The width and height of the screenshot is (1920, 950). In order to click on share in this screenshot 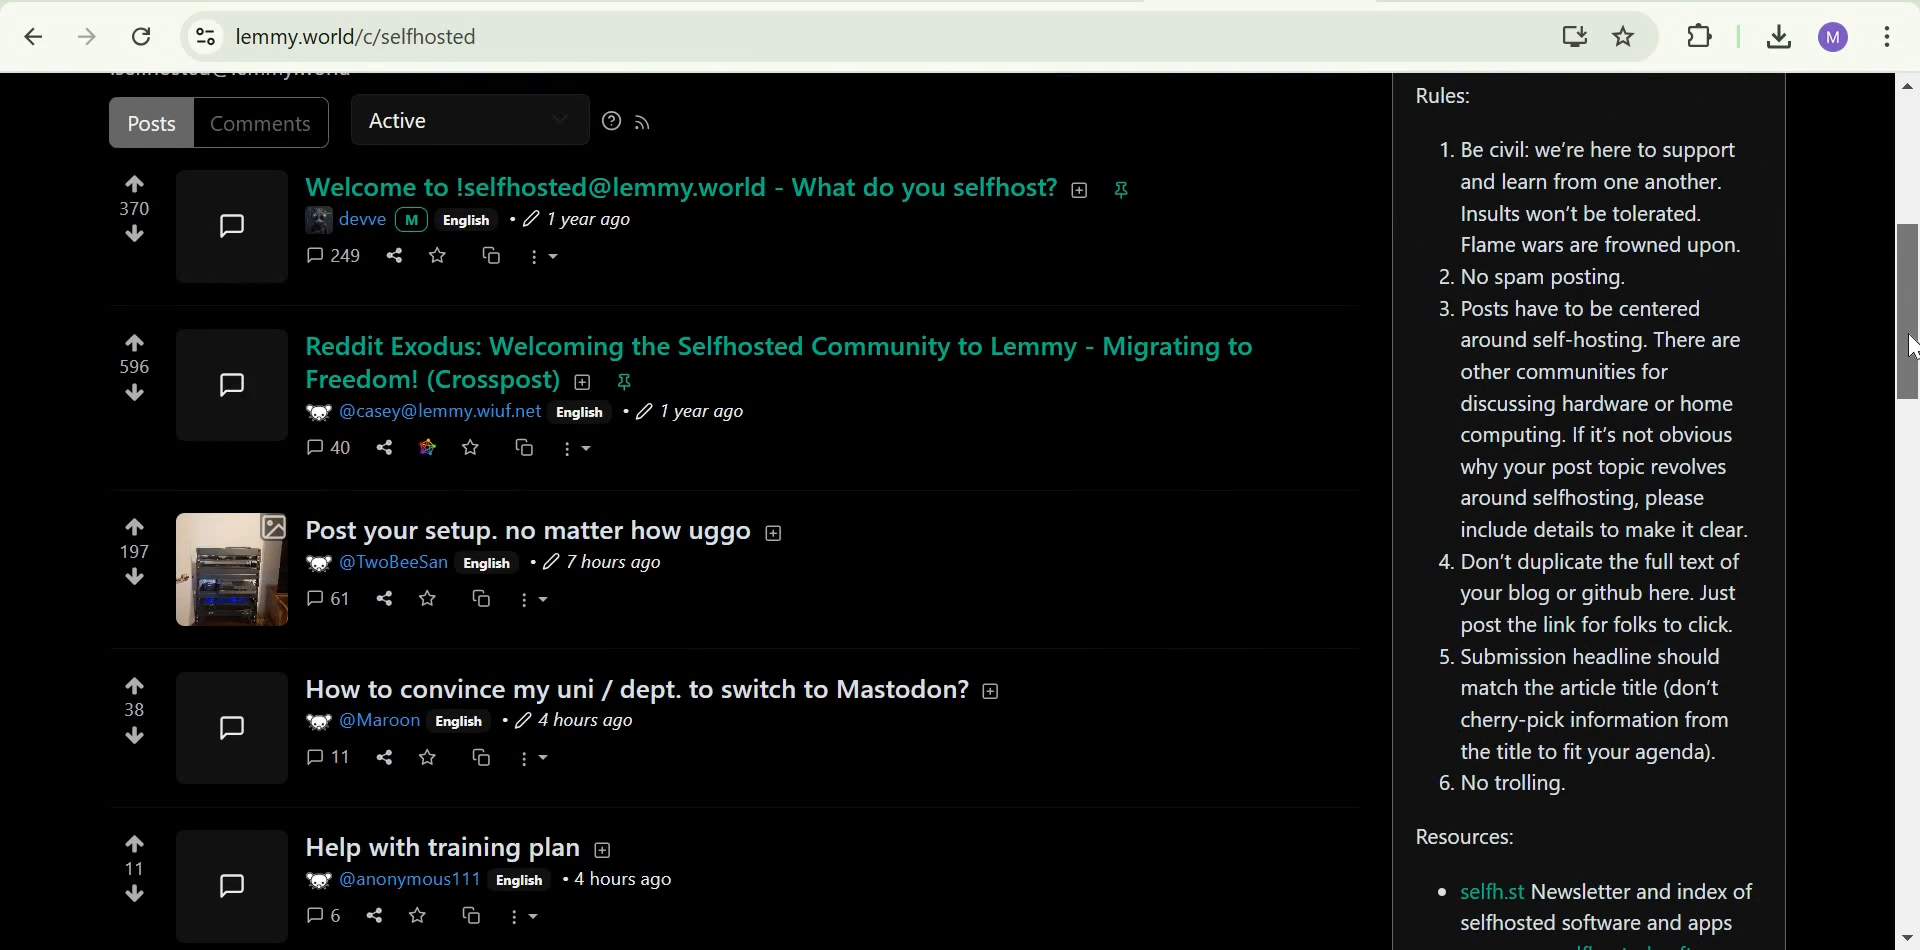, I will do `click(387, 446)`.